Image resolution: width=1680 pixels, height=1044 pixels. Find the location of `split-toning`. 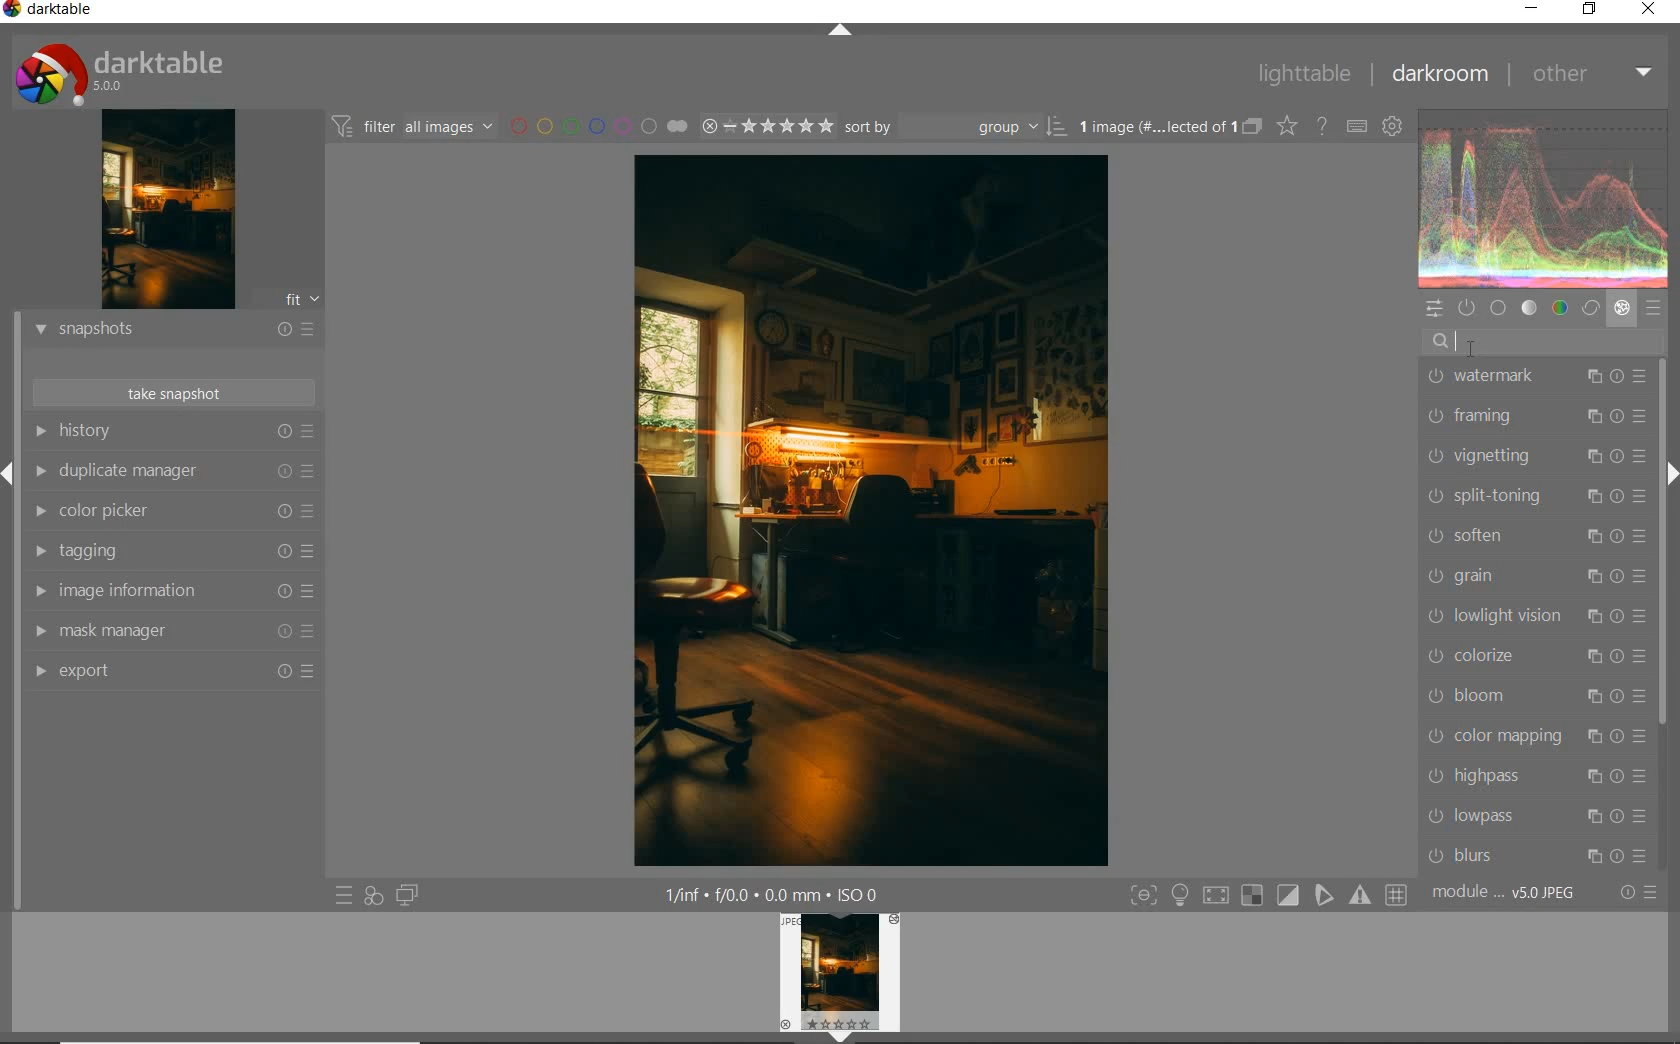

split-toning is located at coordinates (1536, 496).